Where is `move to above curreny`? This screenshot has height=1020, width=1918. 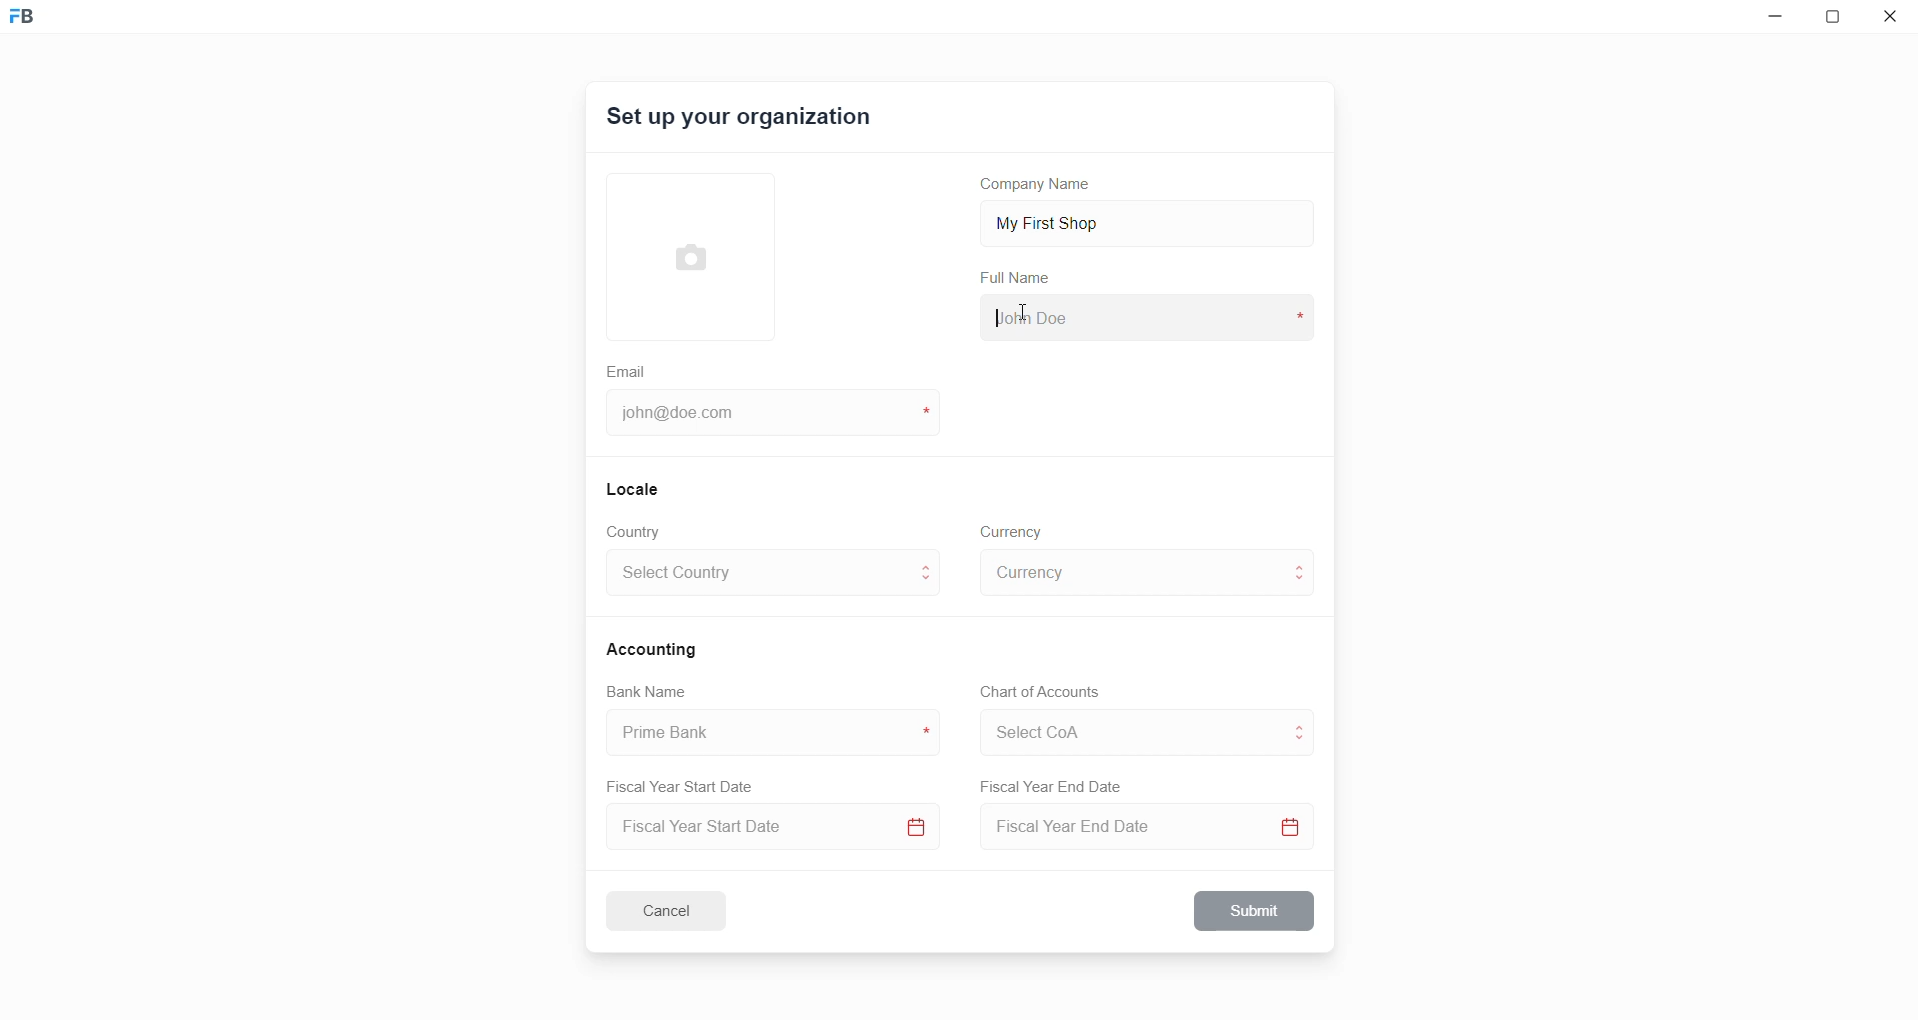
move to above curreny is located at coordinates (1304, 564).